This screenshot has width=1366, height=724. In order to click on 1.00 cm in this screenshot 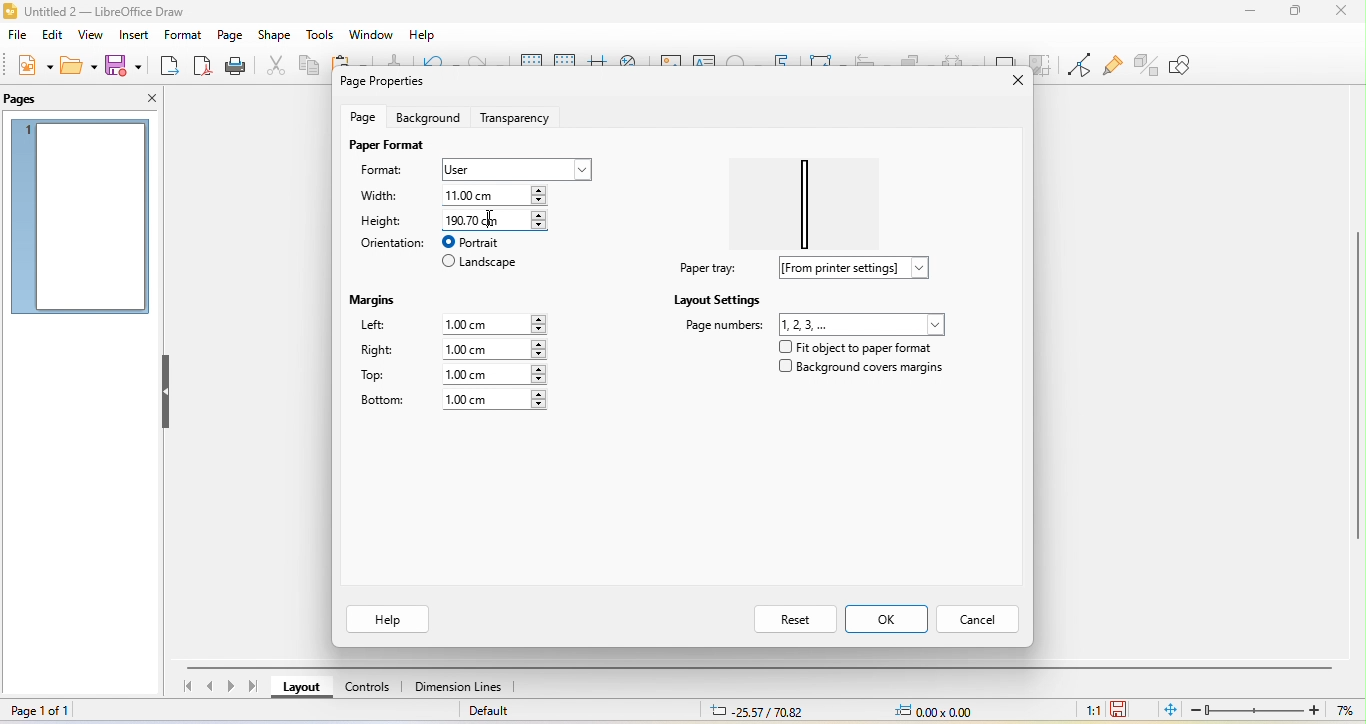, I will do `click(495, 400)`.